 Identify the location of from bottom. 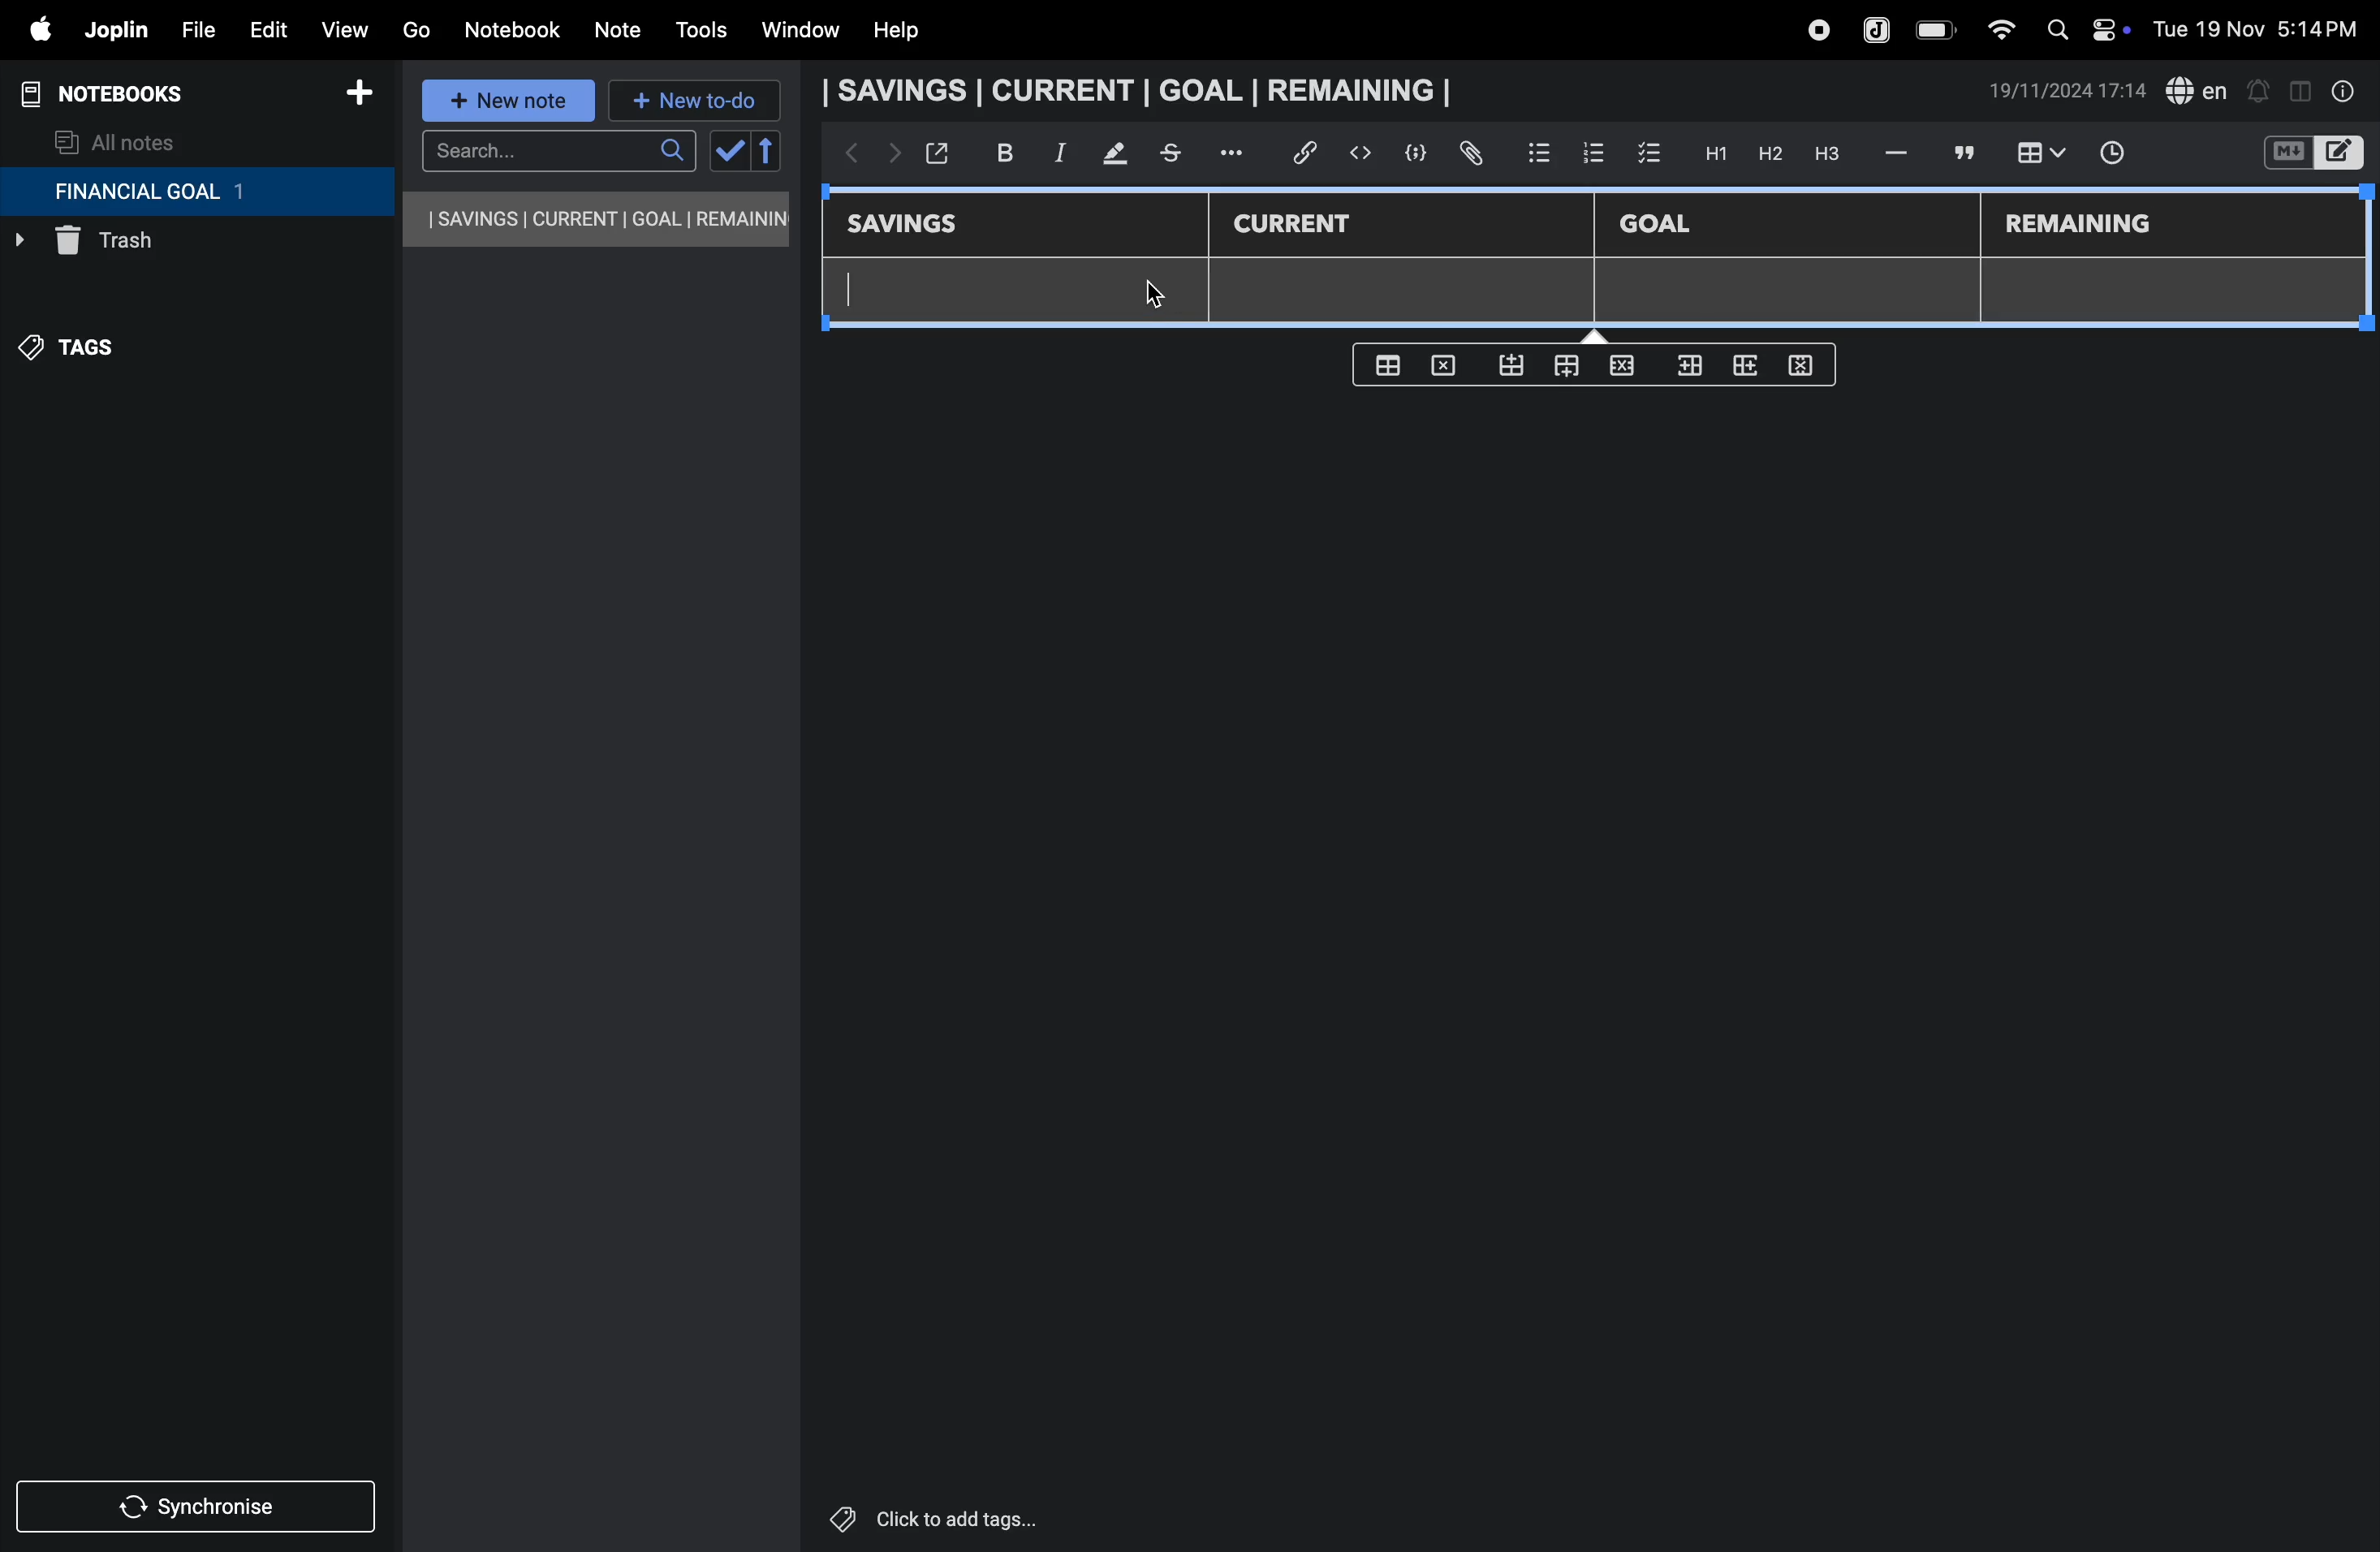
(1513, 366).